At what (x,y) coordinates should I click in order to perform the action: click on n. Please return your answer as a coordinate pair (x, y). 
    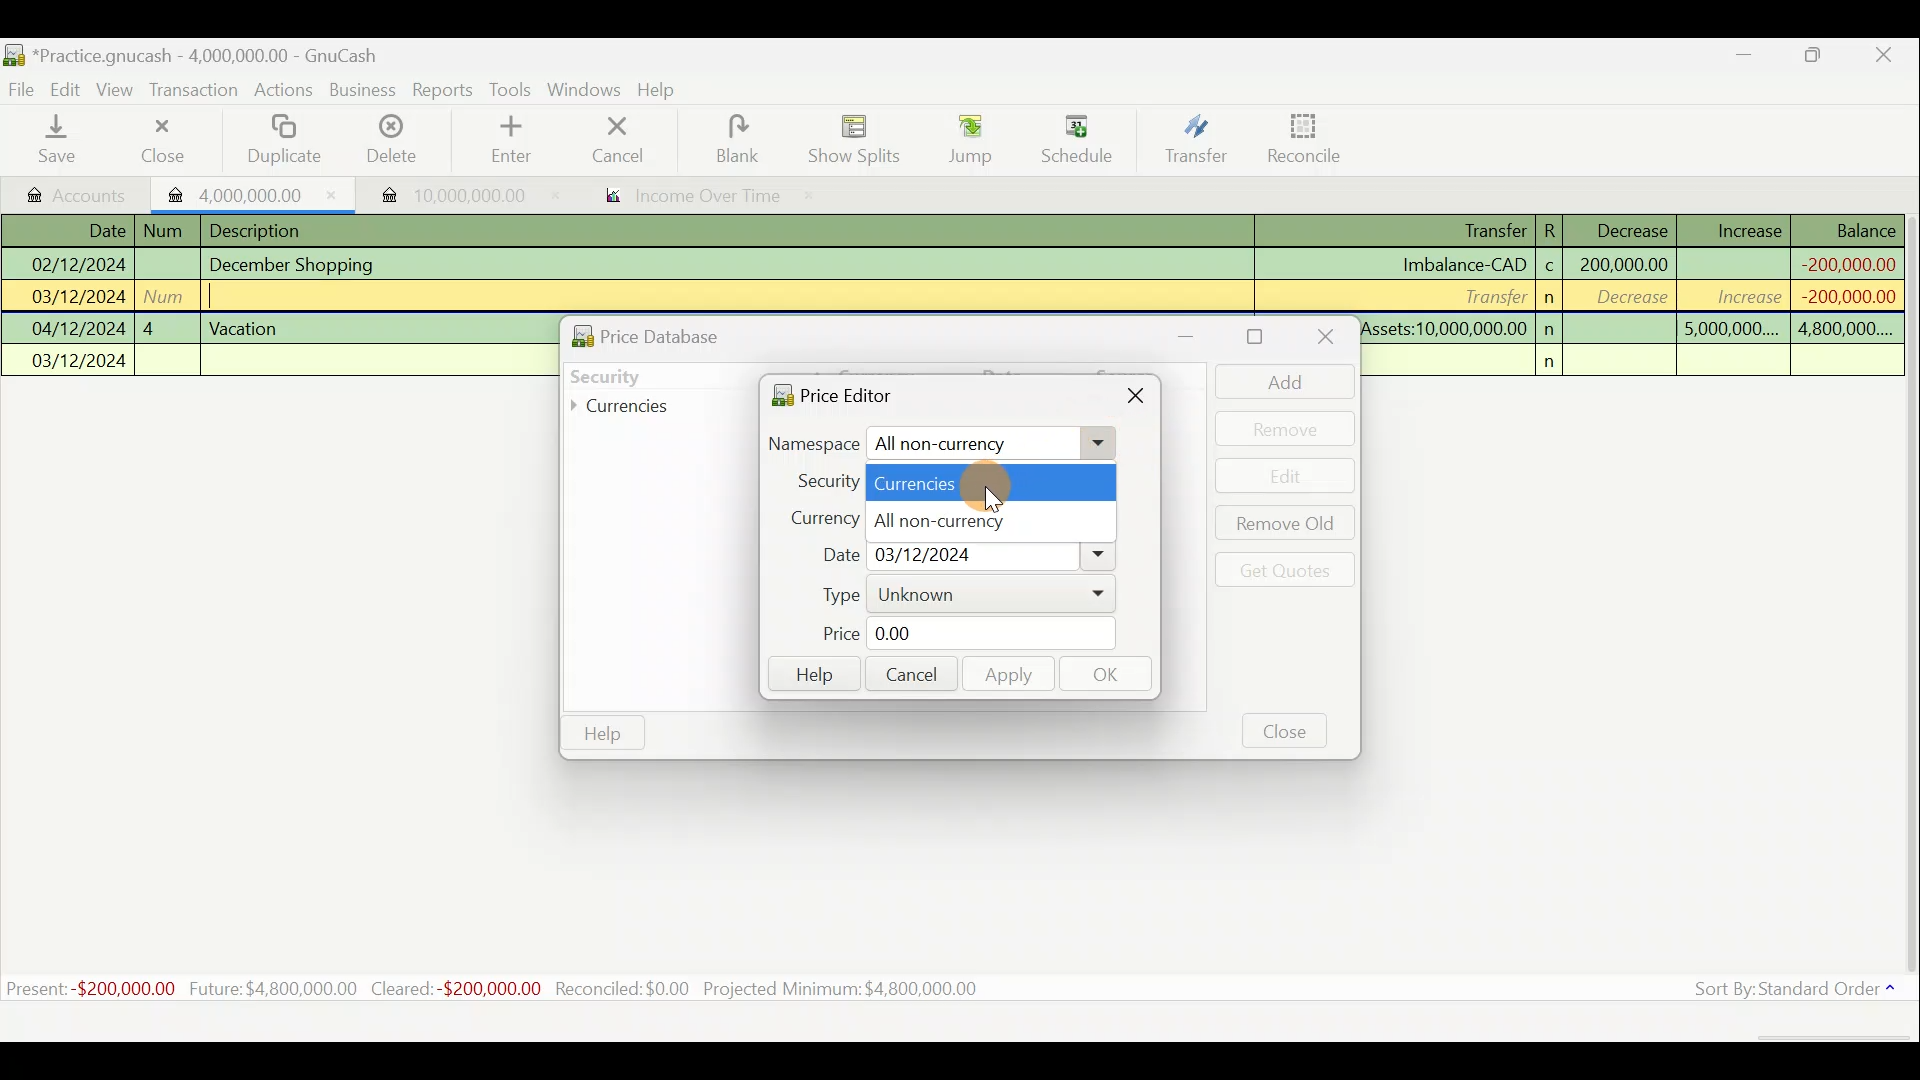
    Looking at the image, I should click on (1556, 362).